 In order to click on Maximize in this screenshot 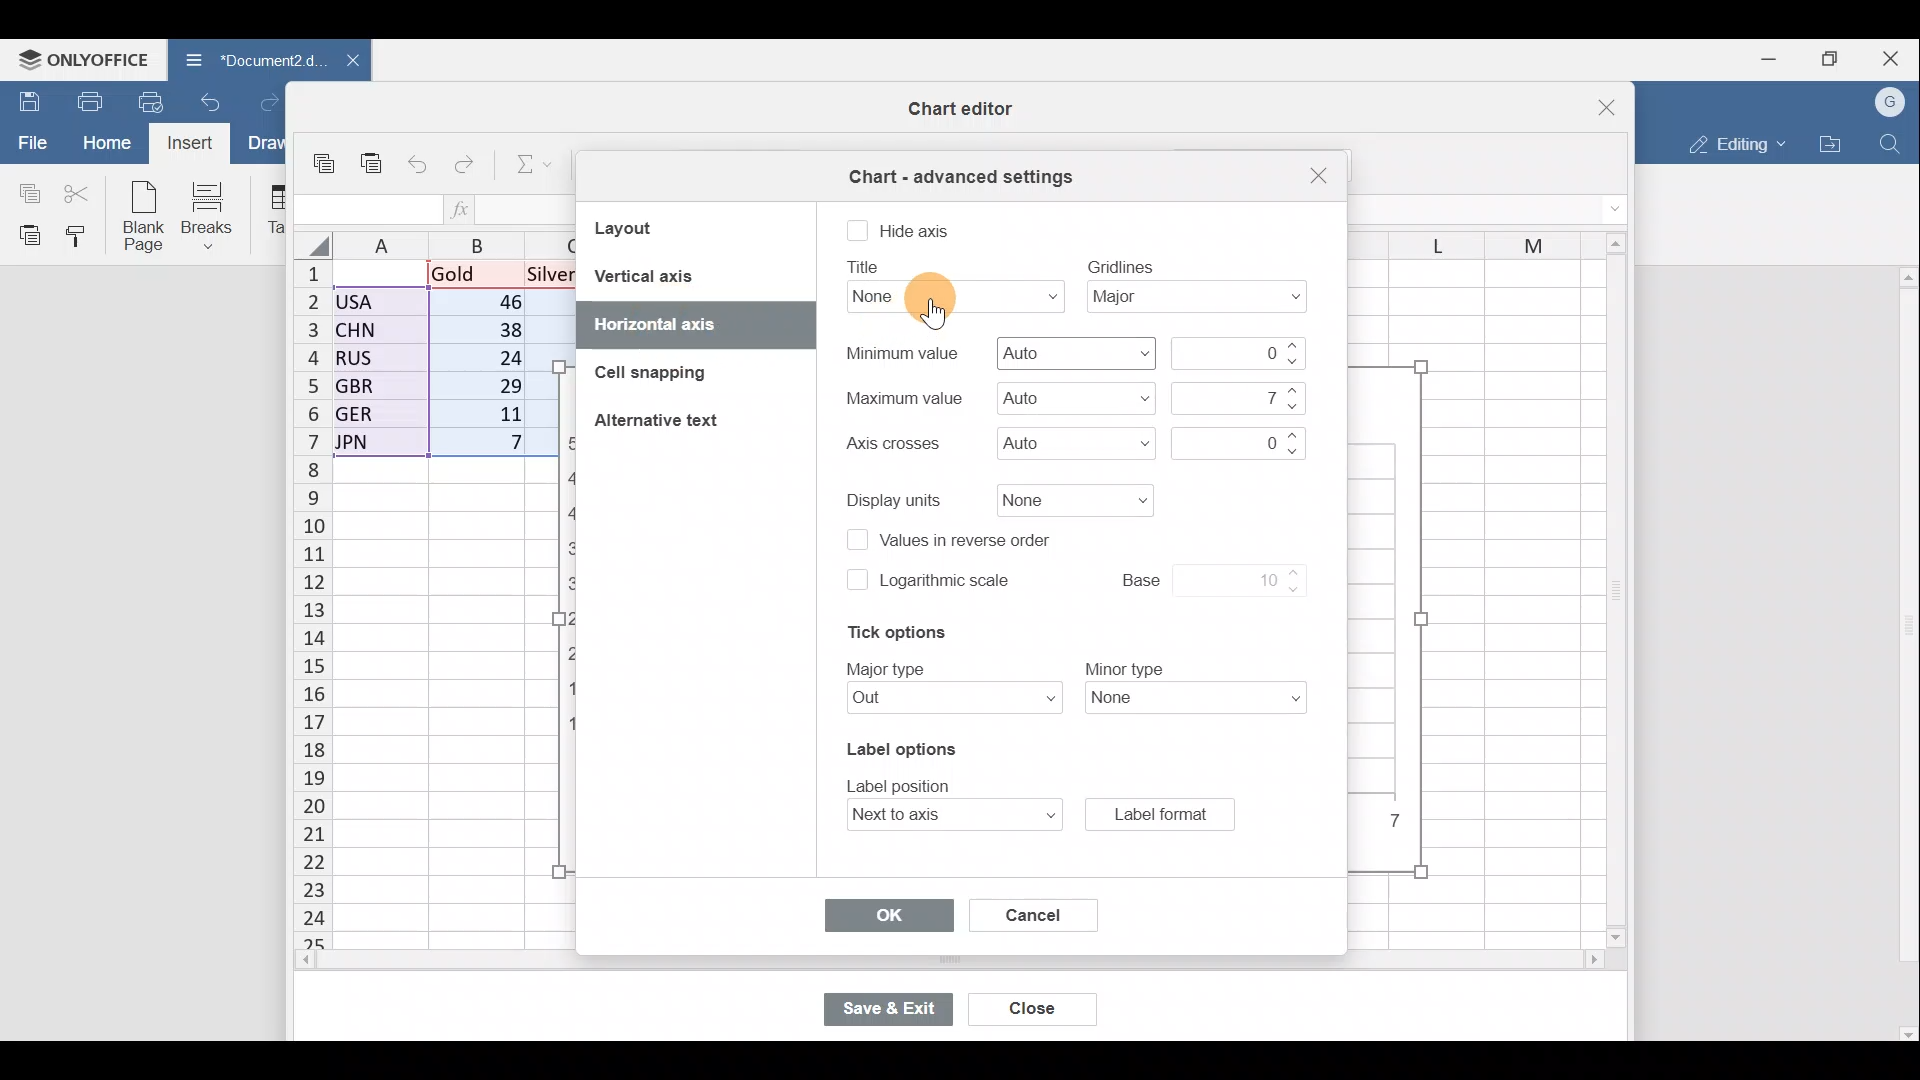, I will do `click(1830, 59)`.